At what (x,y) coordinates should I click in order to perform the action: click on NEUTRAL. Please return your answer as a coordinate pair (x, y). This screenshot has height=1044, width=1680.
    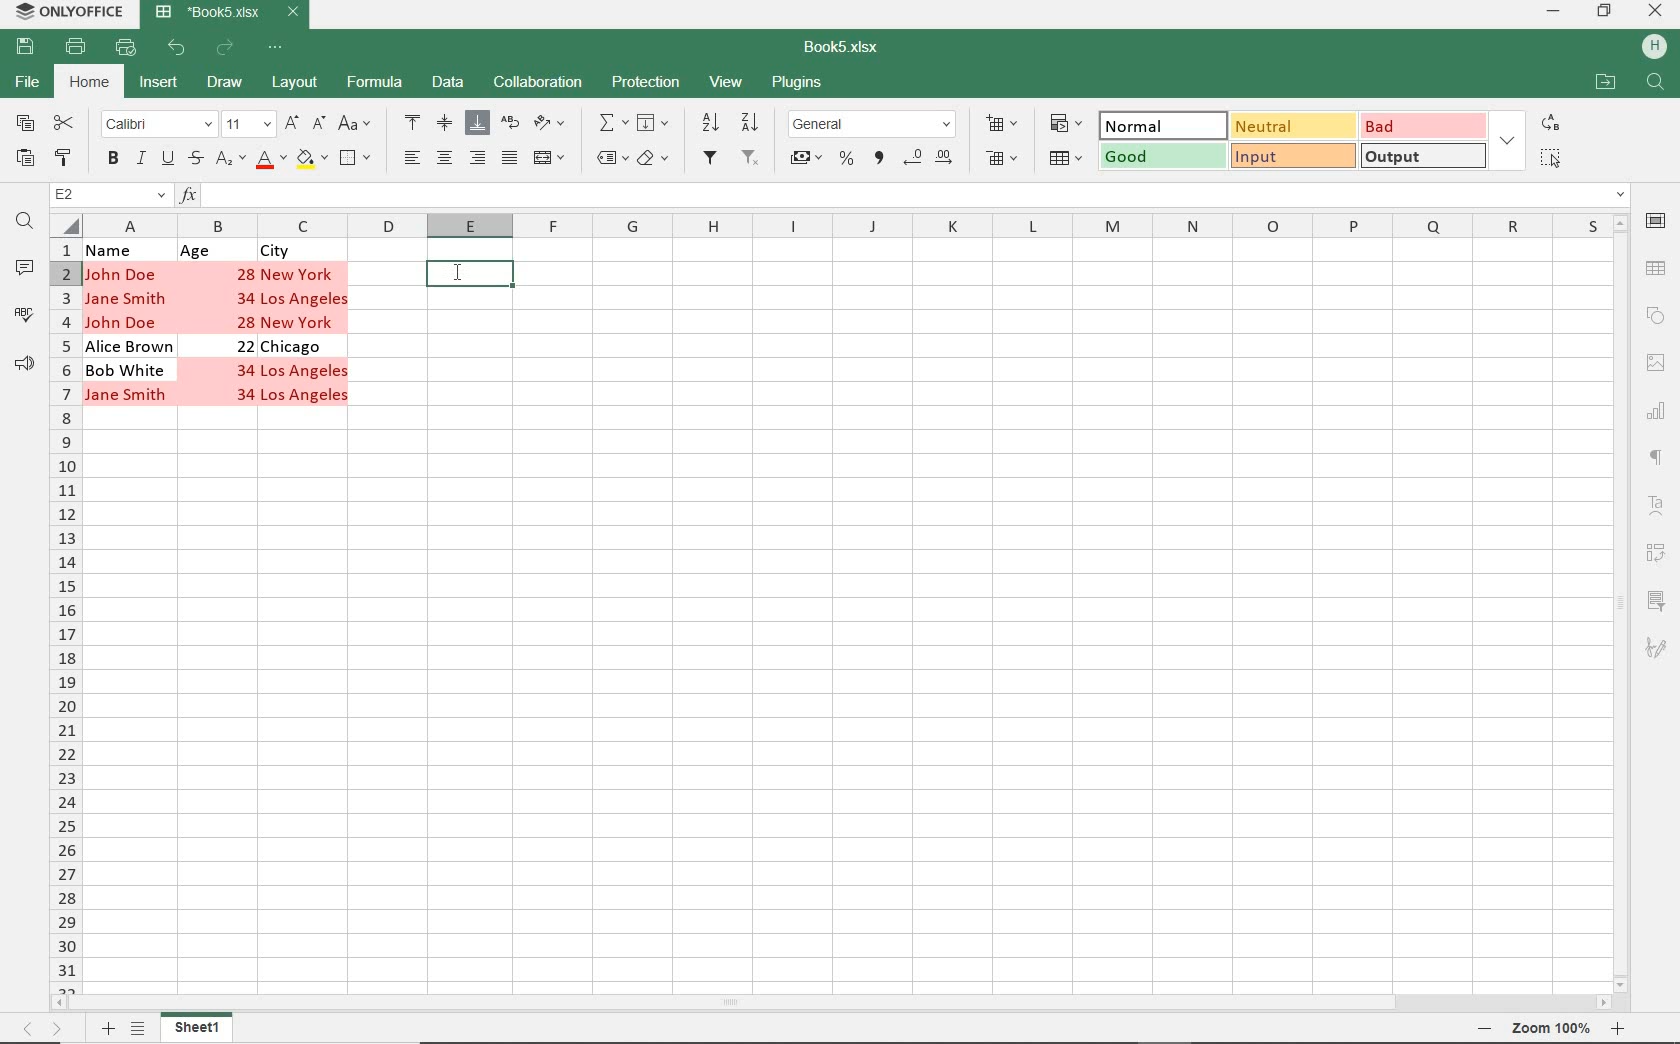
    Looking at the image, I should click on (1291, 125).